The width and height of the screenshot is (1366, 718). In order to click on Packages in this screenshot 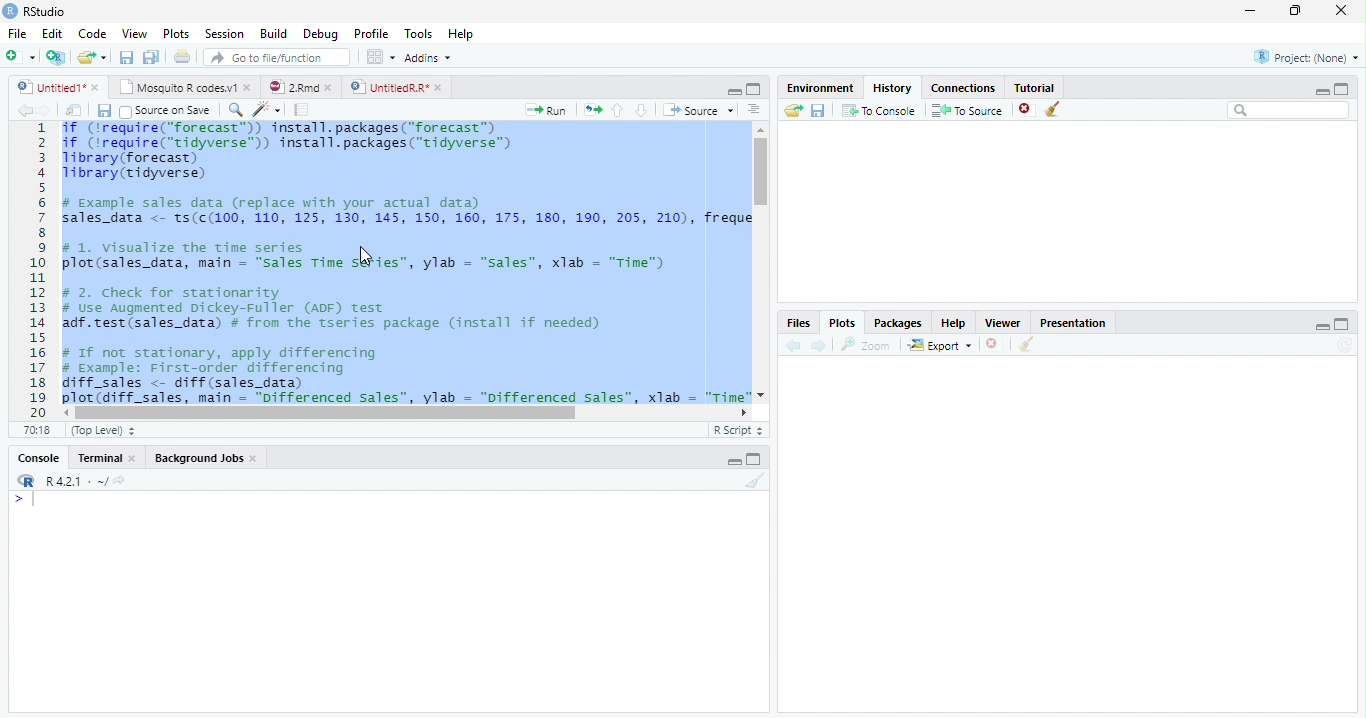, I will do `click(899, 324)`.